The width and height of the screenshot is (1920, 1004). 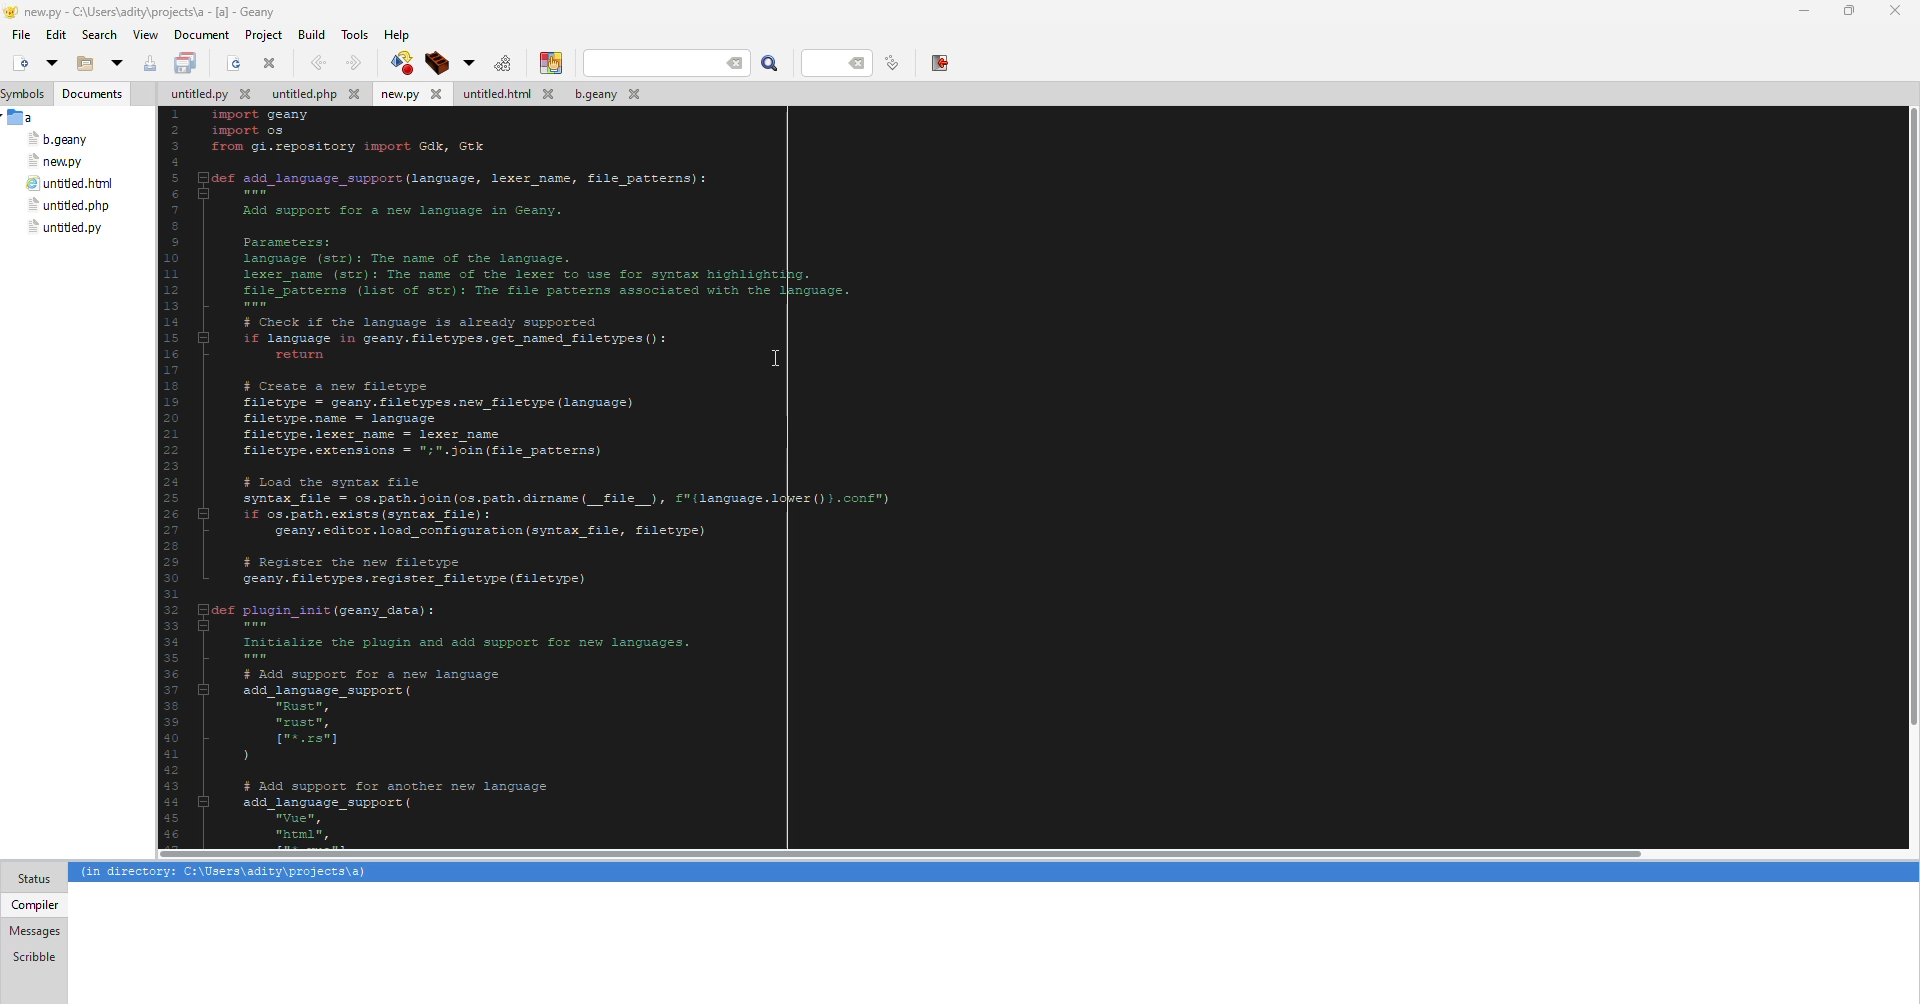 What do you see at coordinates (50, 63) in the screenshot?
I see `open` at bounding box center [50, 63].